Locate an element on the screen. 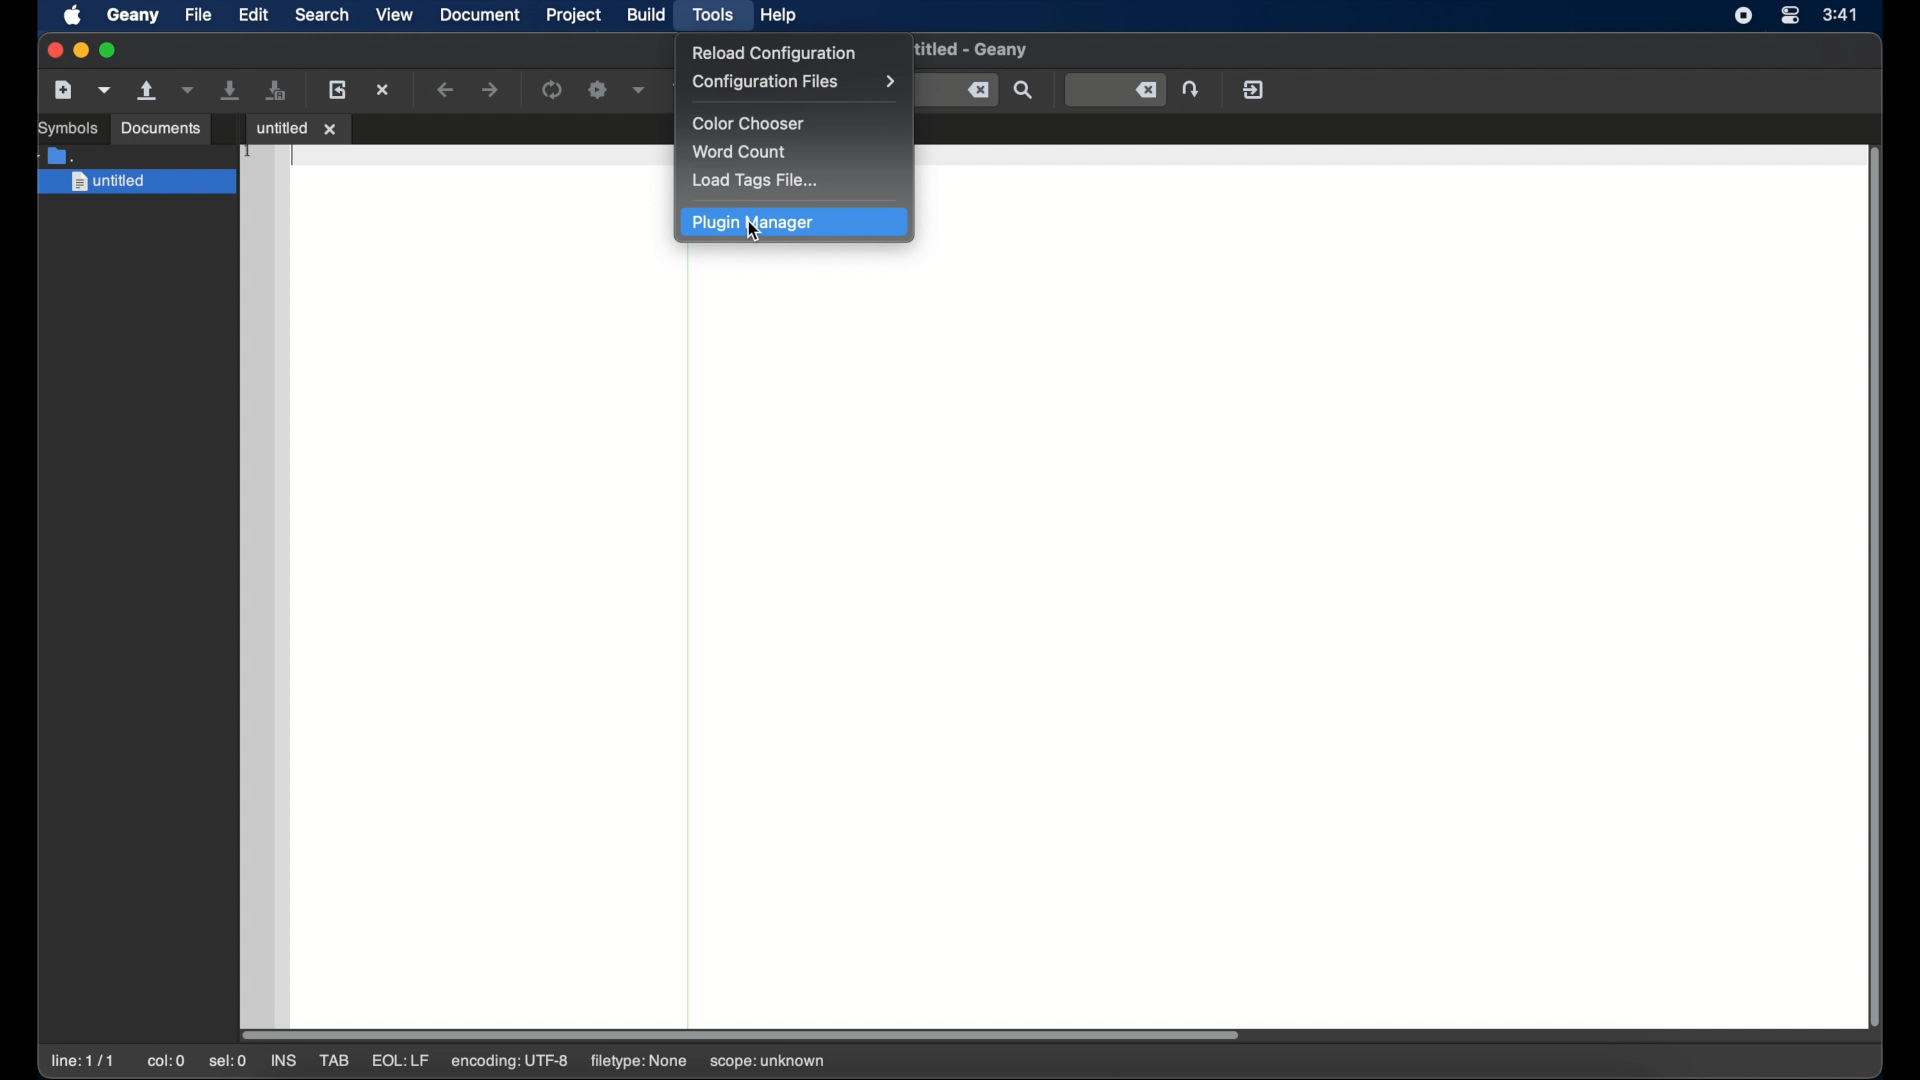 This screenshot has height=1080, width=1920. divider is located at coordinates (687, 633).